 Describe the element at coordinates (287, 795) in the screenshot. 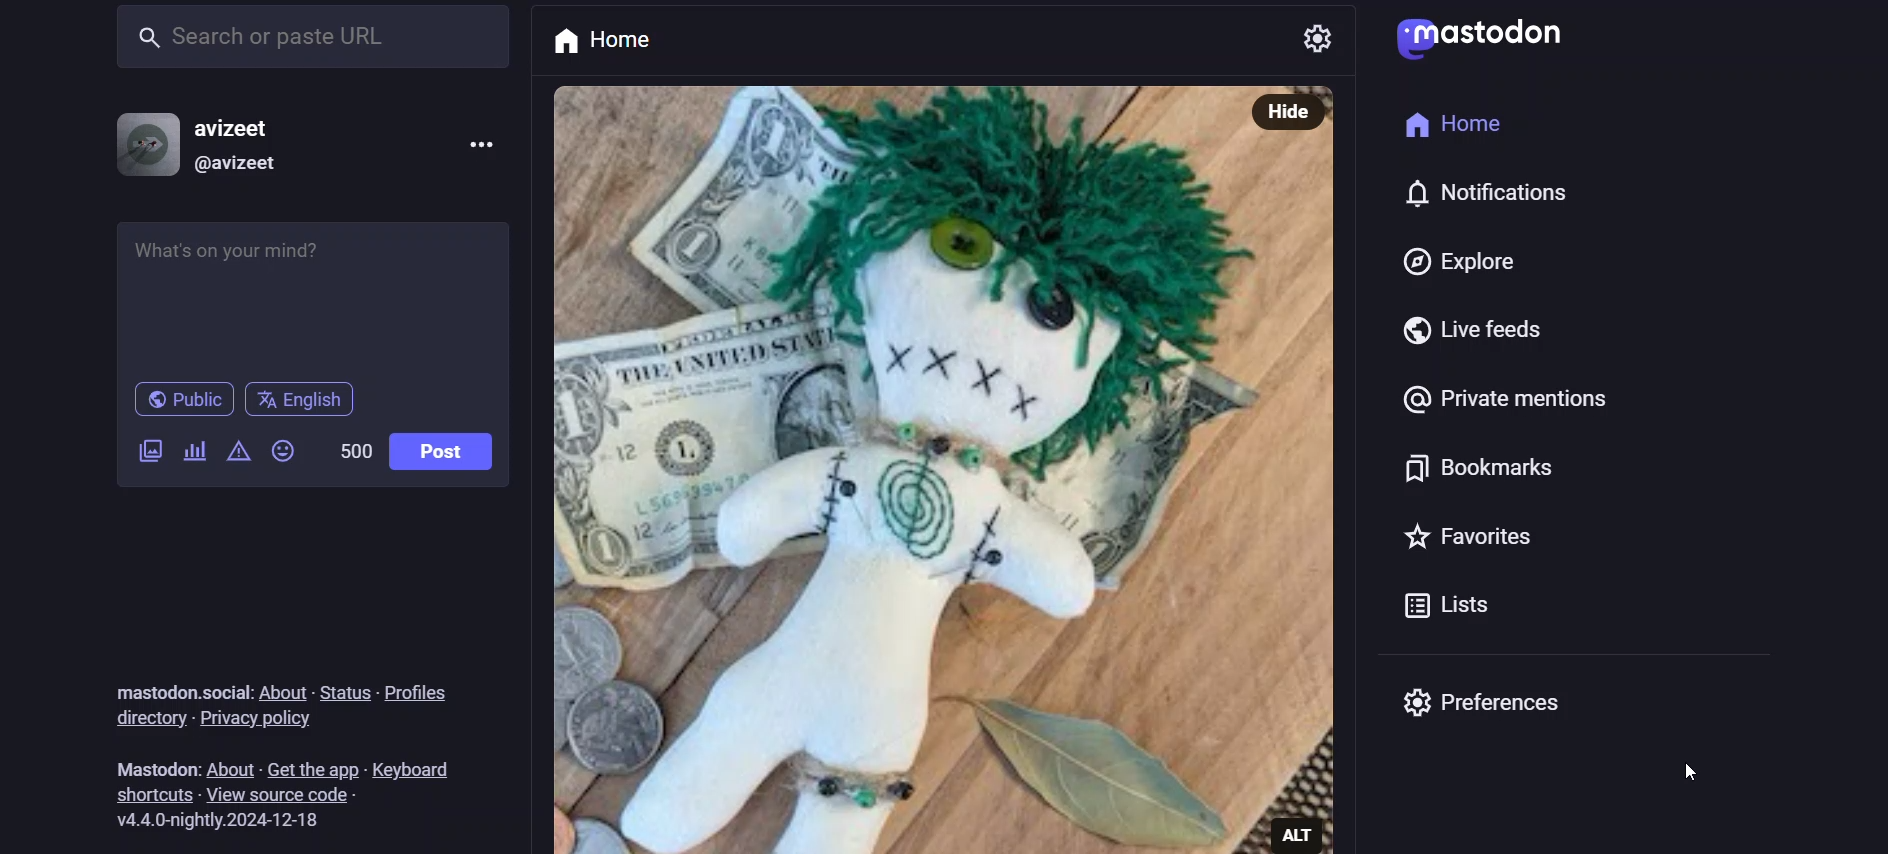

I see `View Source Code` at that location.